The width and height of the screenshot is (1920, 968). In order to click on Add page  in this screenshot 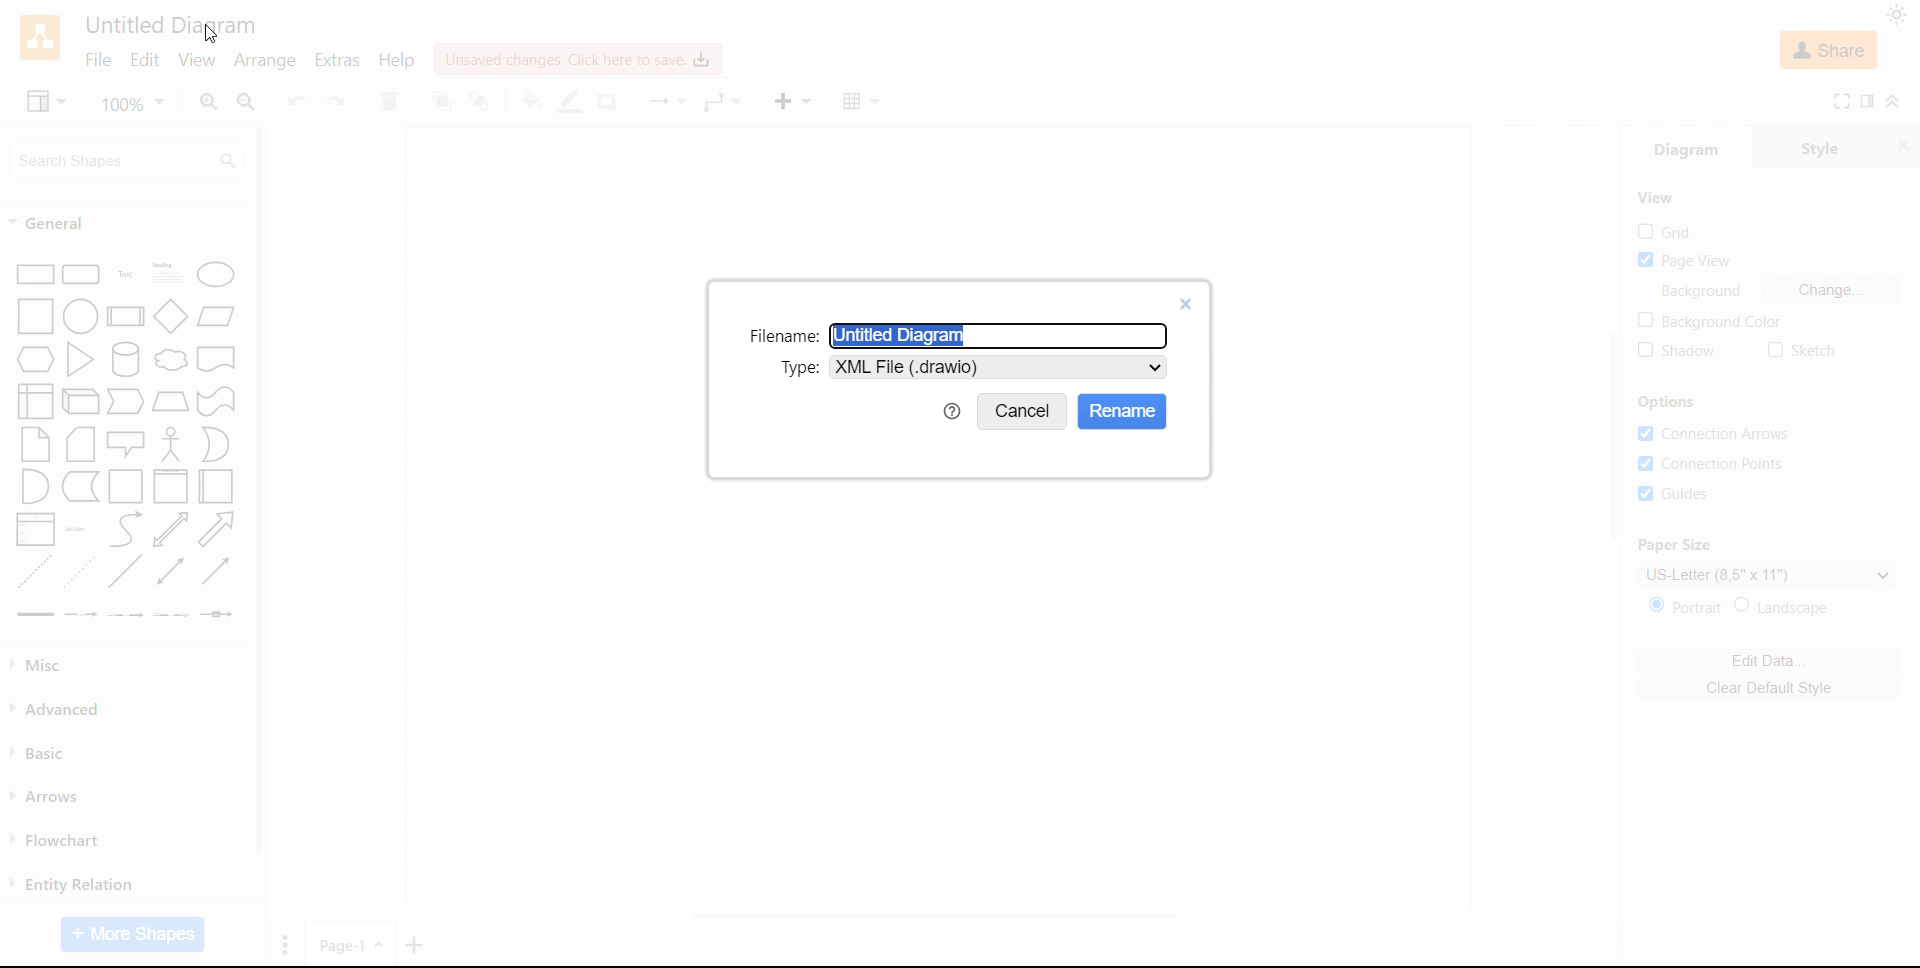, I will do `click(416, 945)`.